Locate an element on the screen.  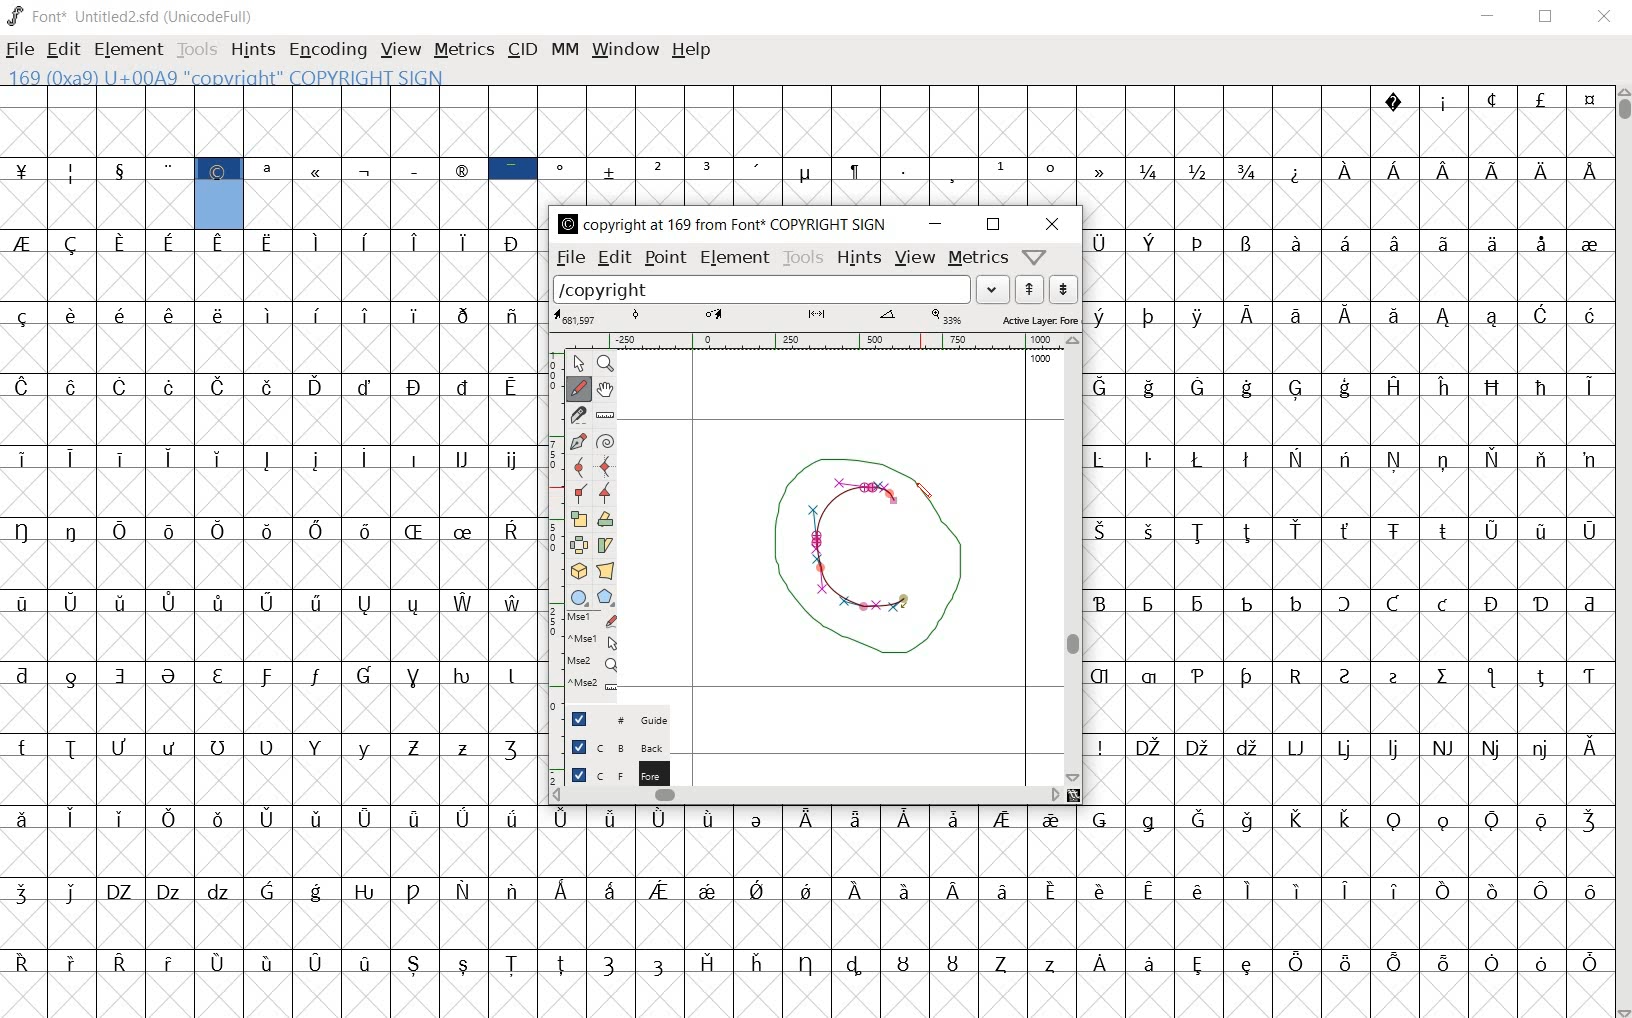
ruler is located at coordinates (814, 341).